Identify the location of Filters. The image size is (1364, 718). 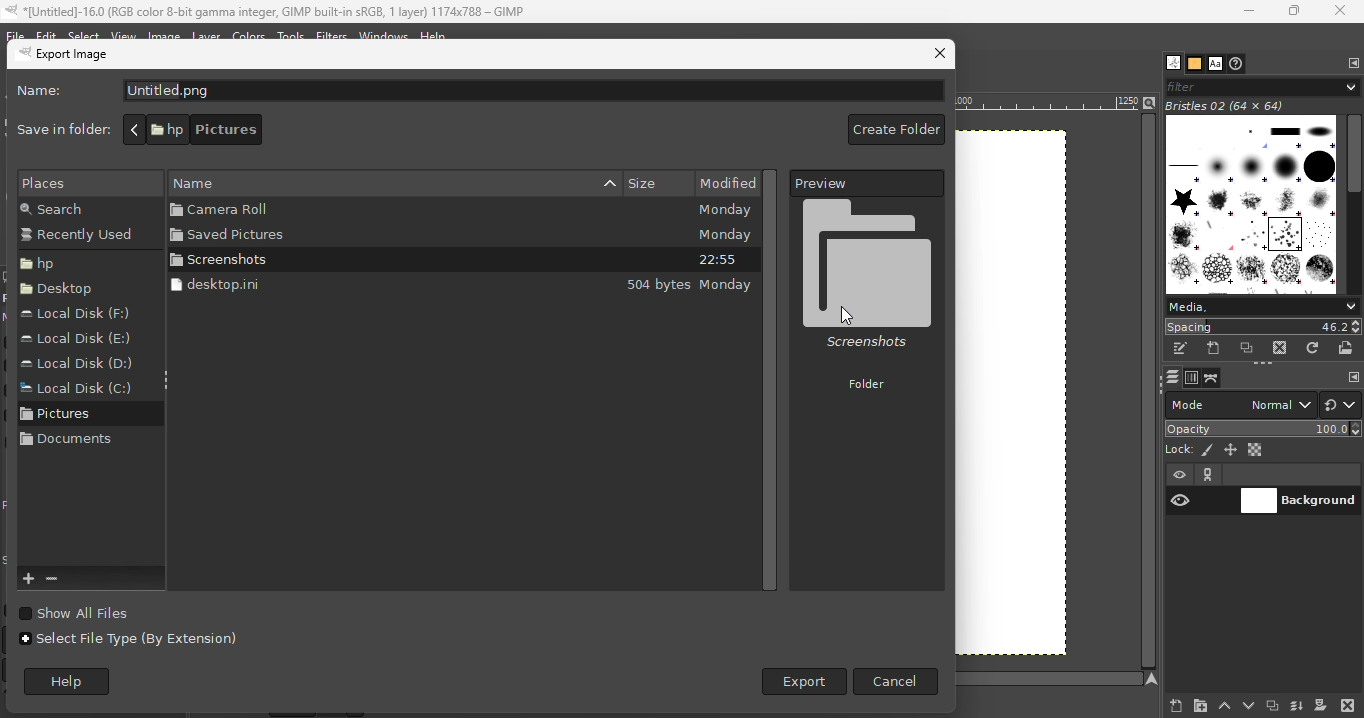
(330, 35).